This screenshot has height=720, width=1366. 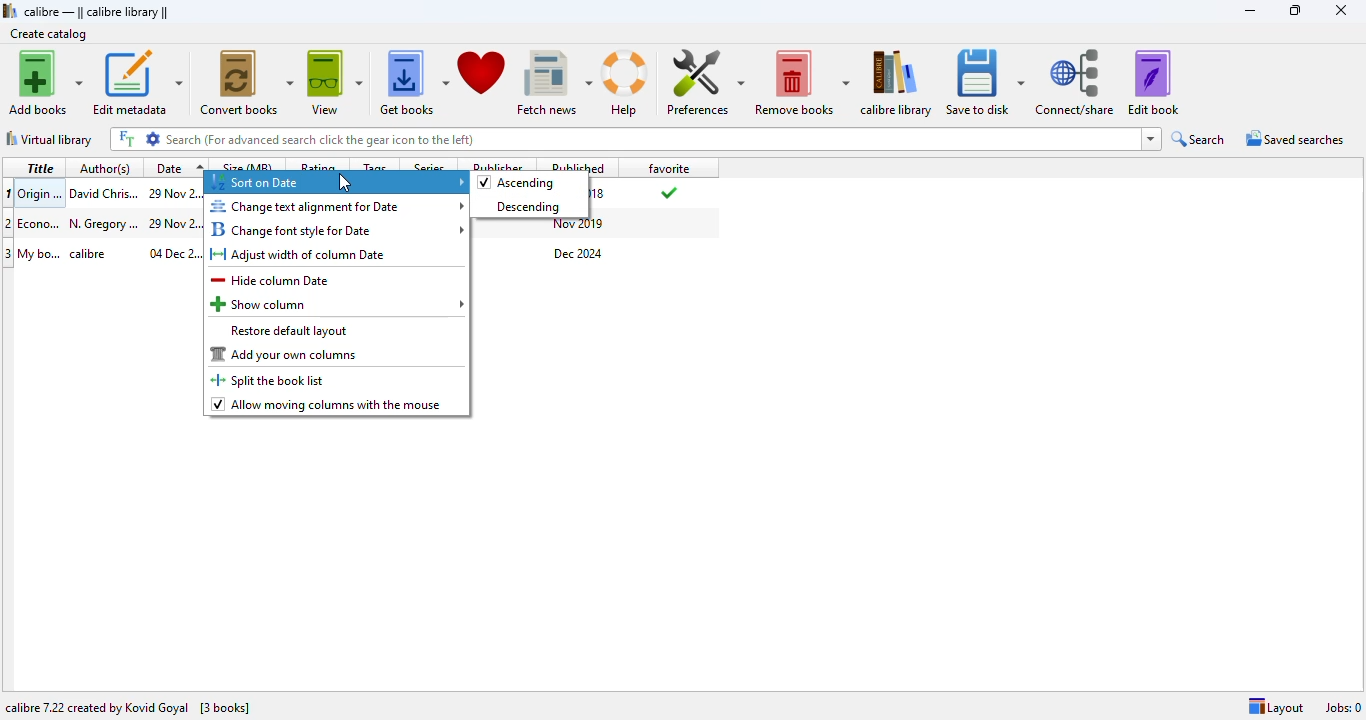 I want to click on allow moving columns with the mouse, so click(x=327, y=405).